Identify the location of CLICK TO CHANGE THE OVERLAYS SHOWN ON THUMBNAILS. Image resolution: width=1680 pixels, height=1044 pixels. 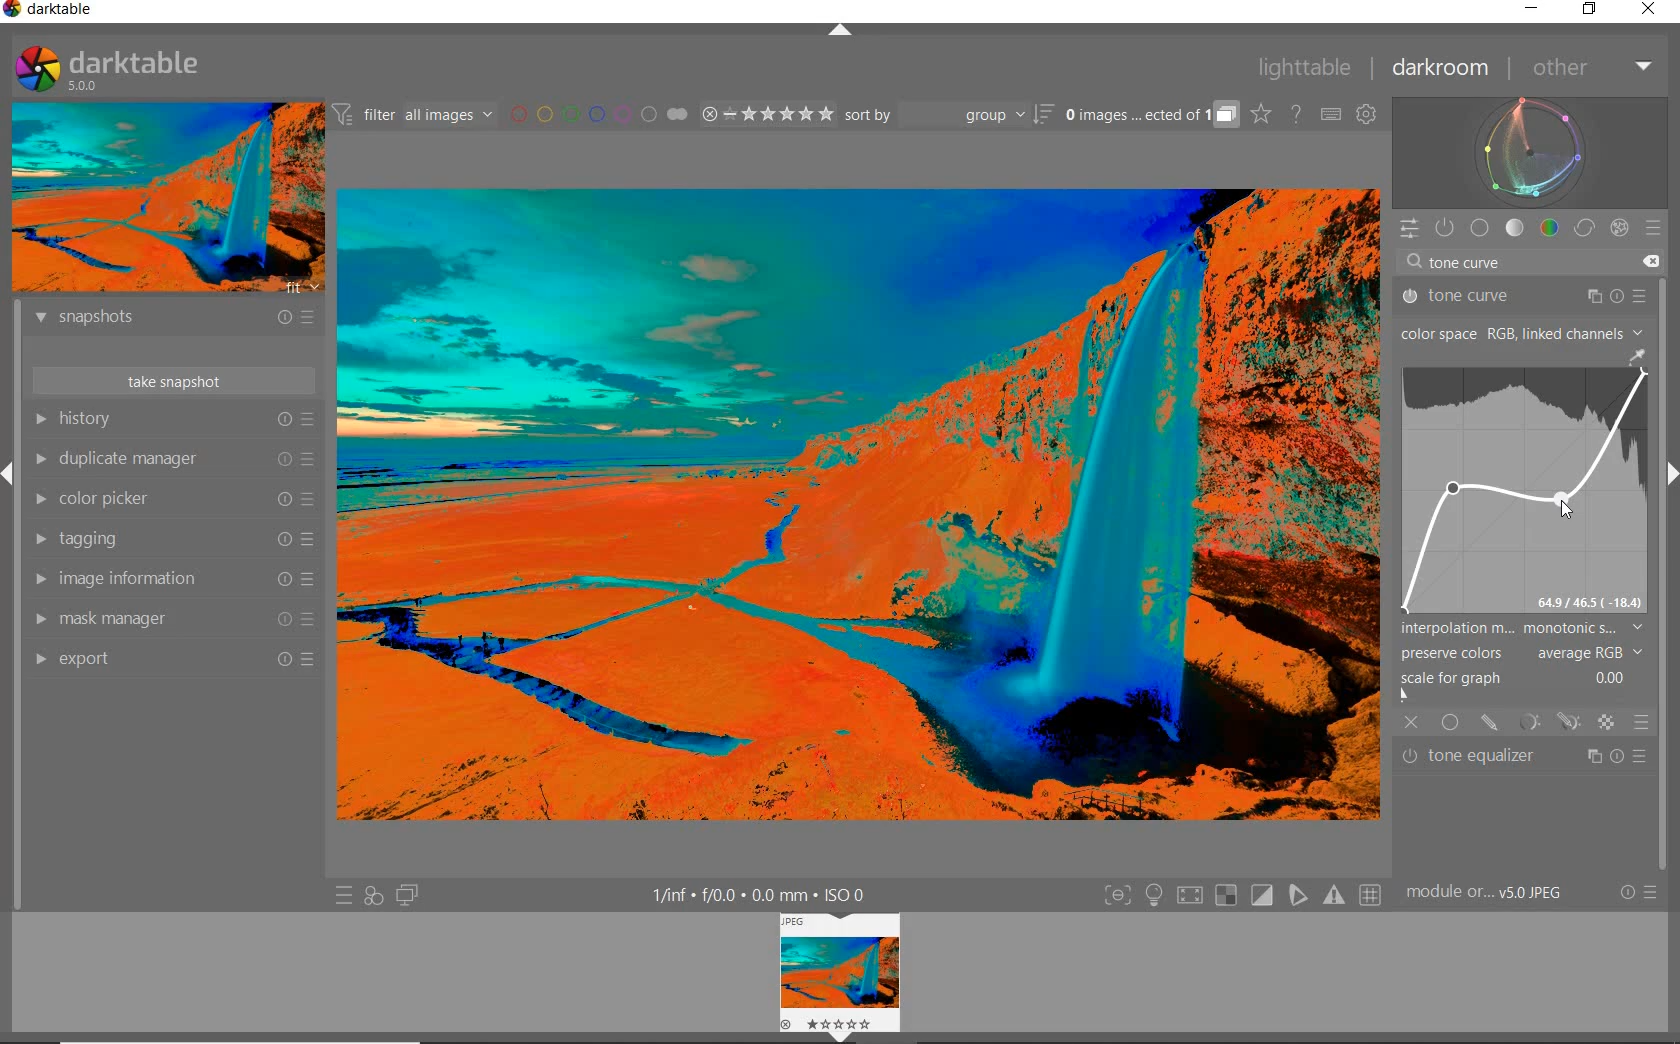
(1262, 114).